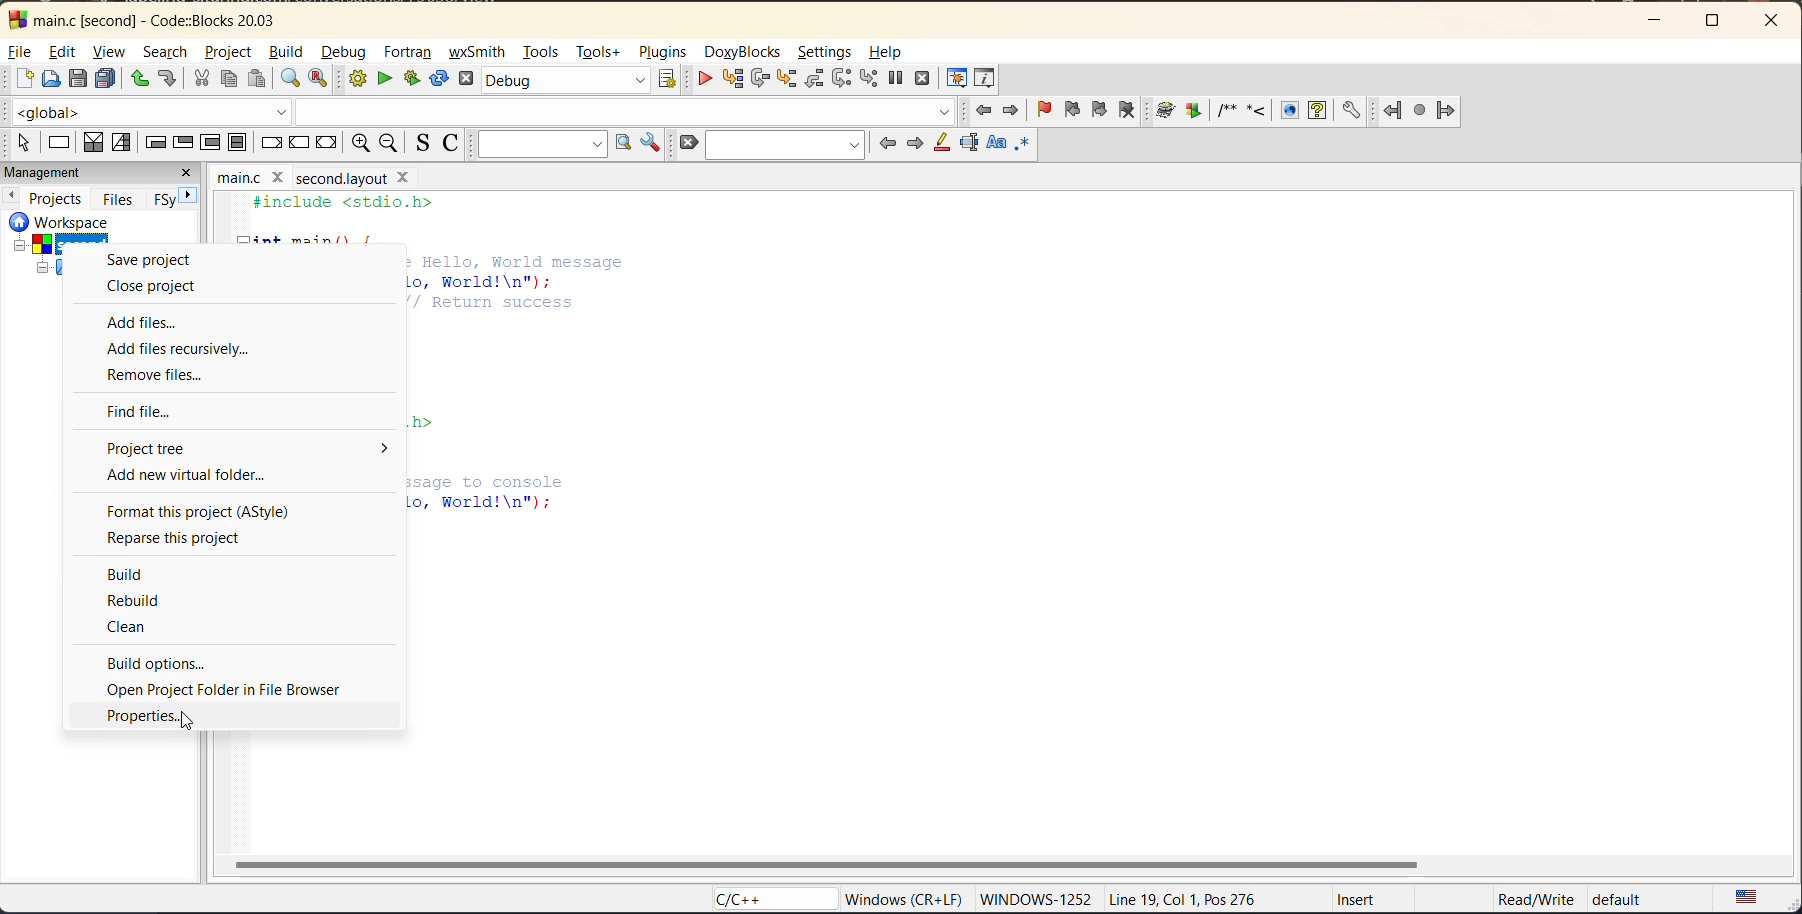 This screenshot has width=1802, height=914. I want to click on help, so click(892, 54).